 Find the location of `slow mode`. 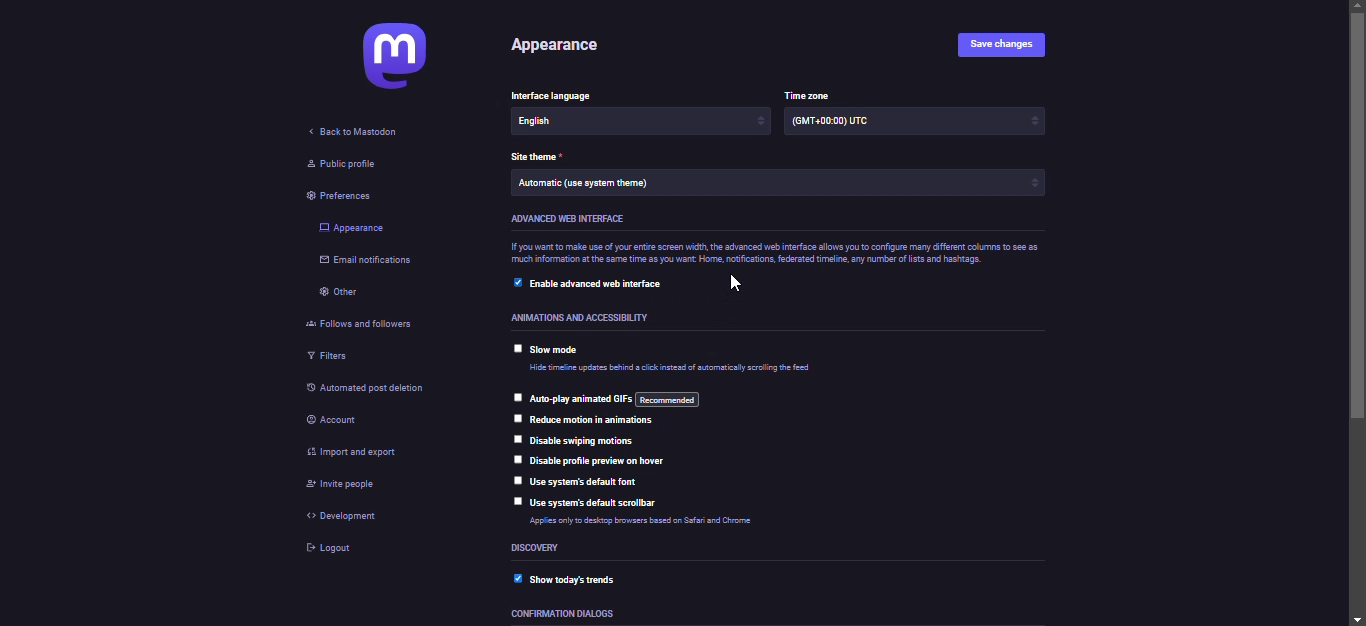

slow mode is located at coordinates (565, 347).